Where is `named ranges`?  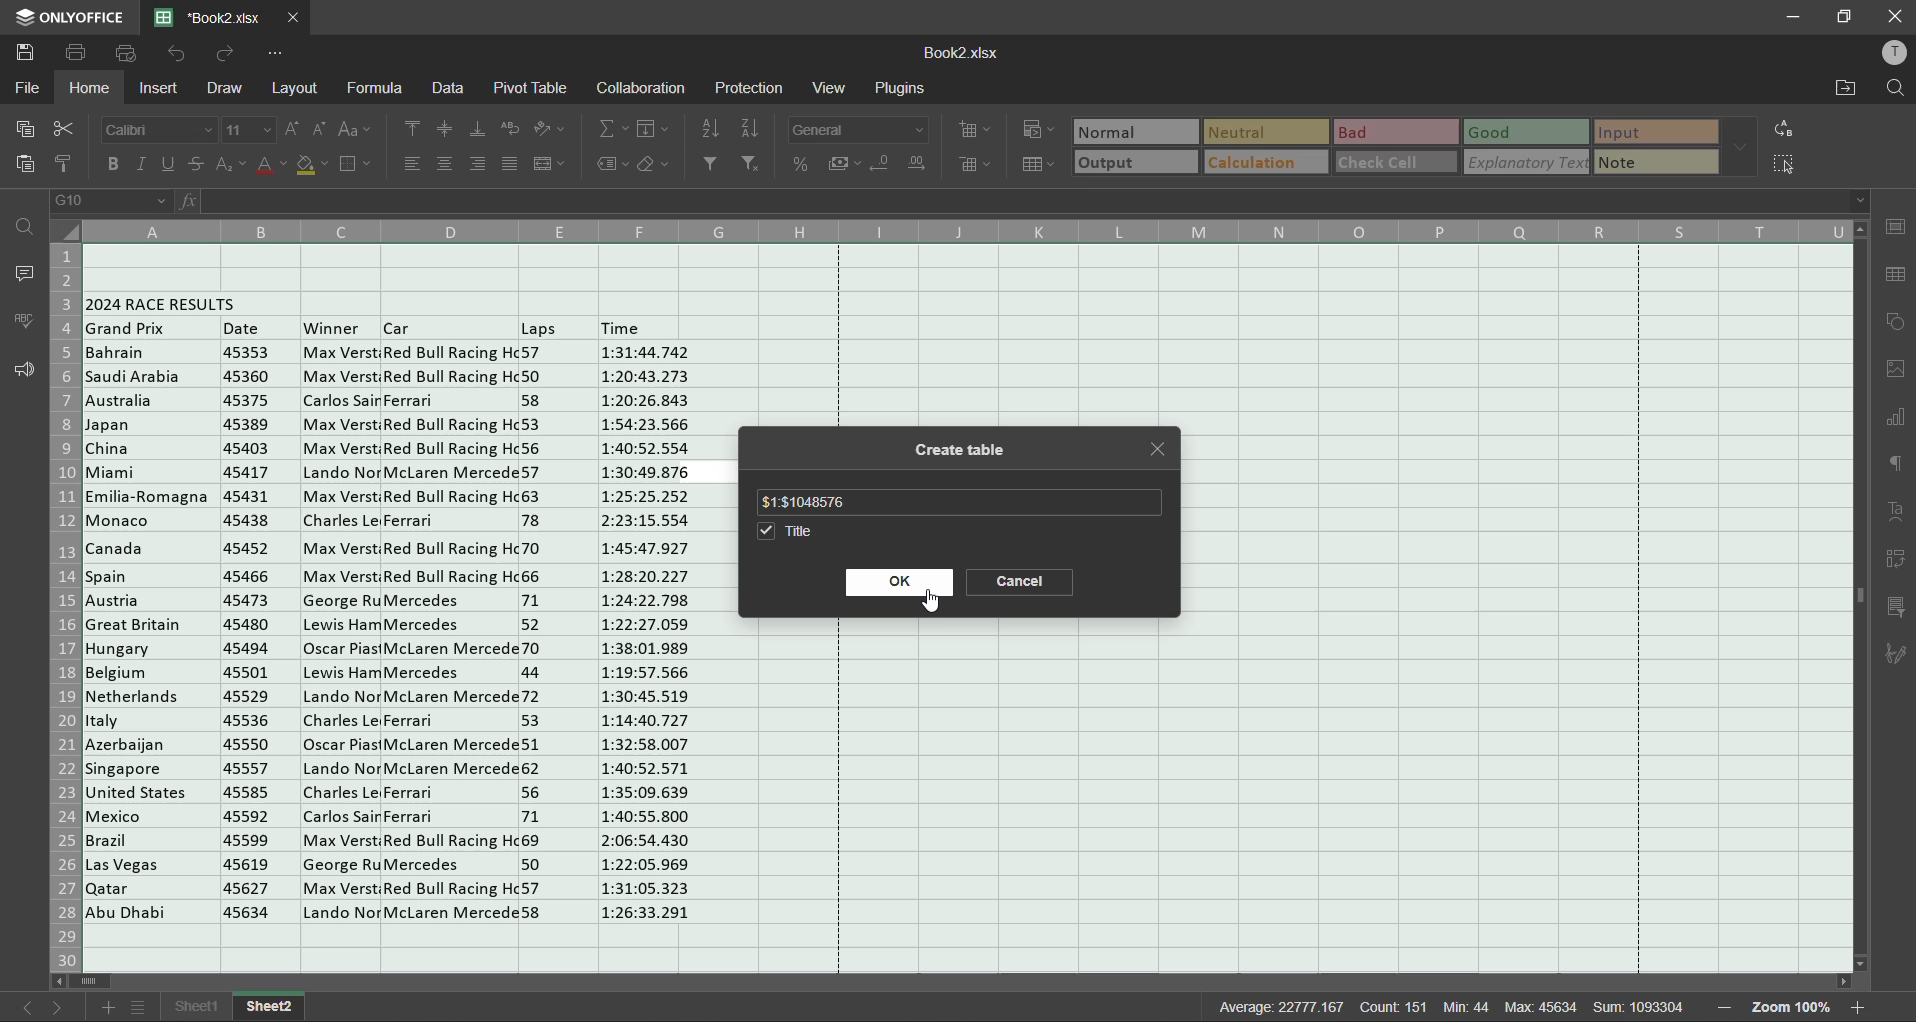 named ranges is located at coordinates (615, 164).